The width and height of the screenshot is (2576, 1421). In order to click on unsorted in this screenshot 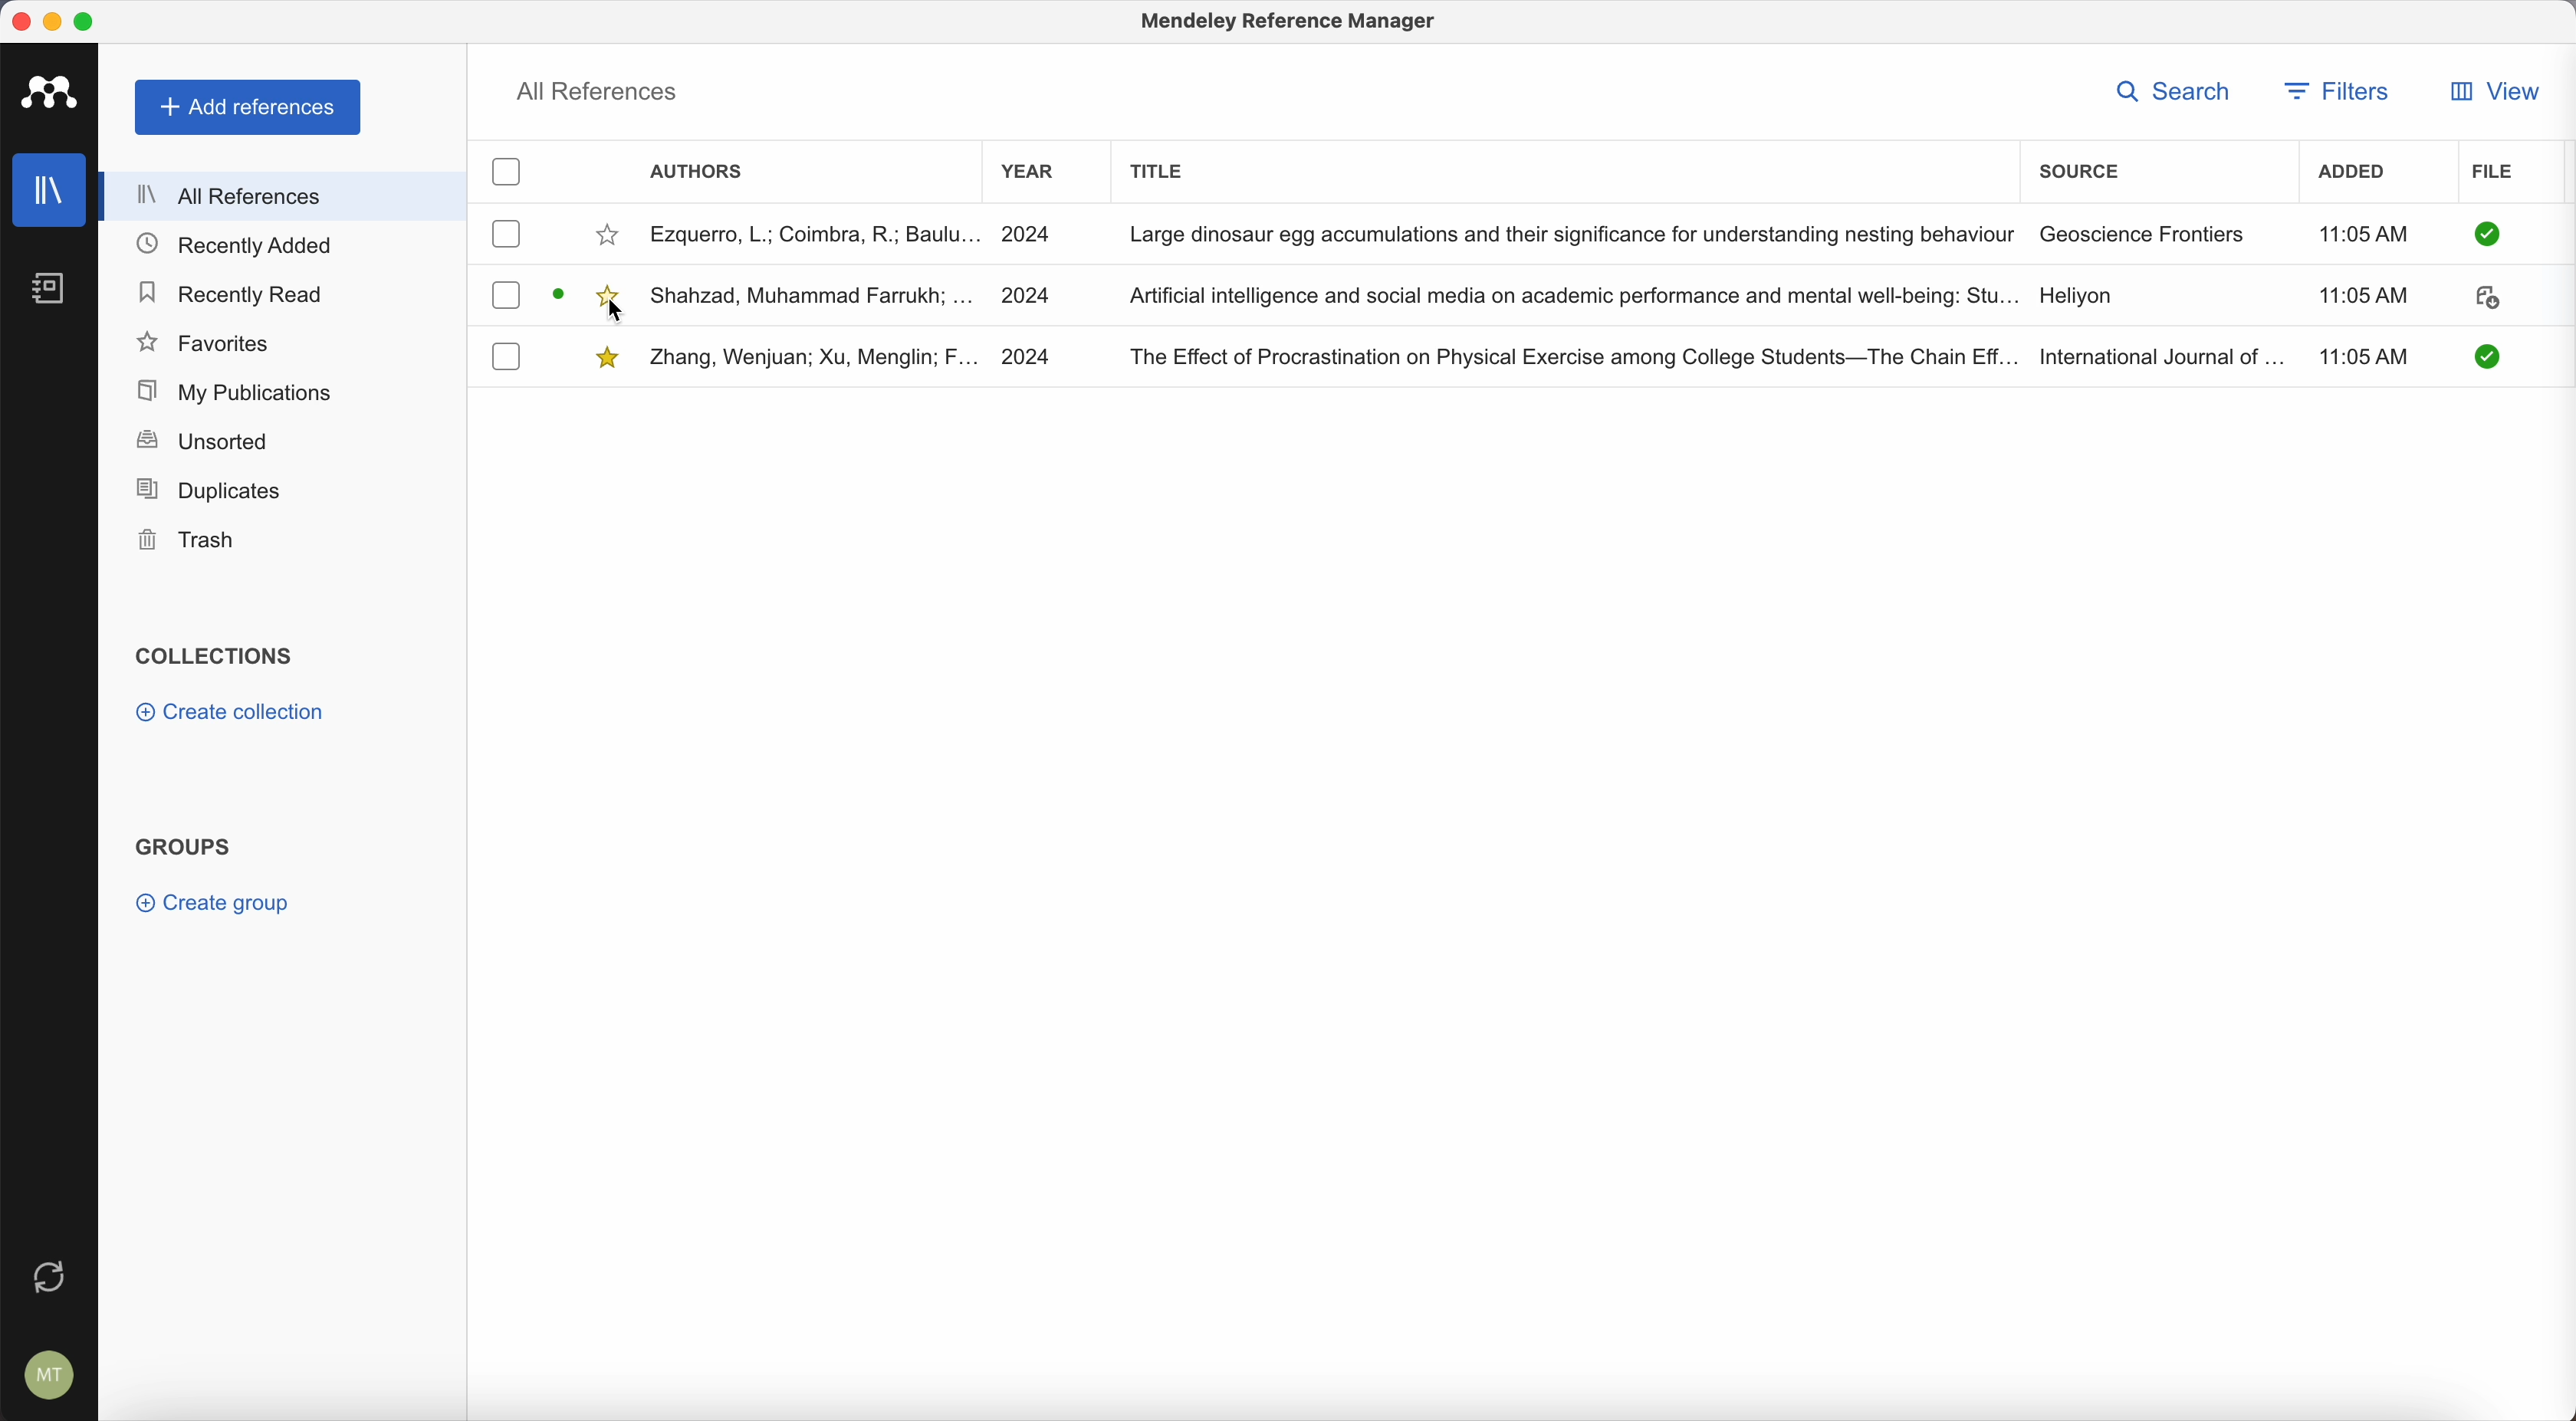, I will do `click(201, 443)`.